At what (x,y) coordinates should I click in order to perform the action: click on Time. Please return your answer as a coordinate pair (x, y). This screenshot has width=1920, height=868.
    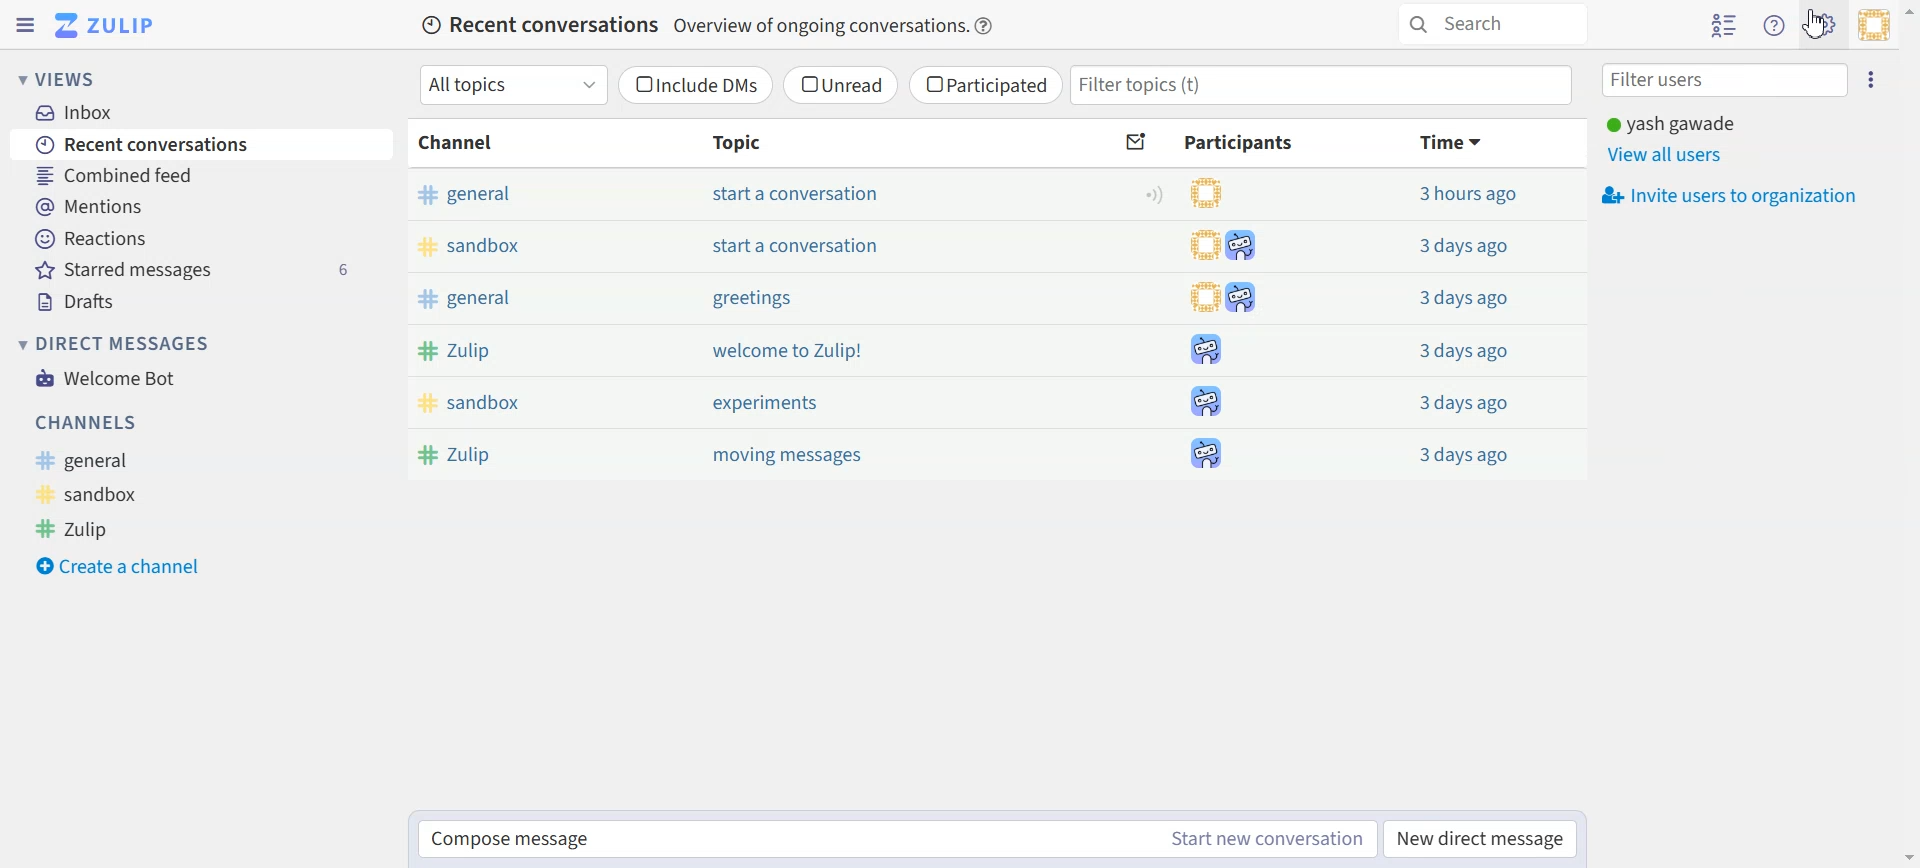
    Looking at the image, I should click on (1451, 144).